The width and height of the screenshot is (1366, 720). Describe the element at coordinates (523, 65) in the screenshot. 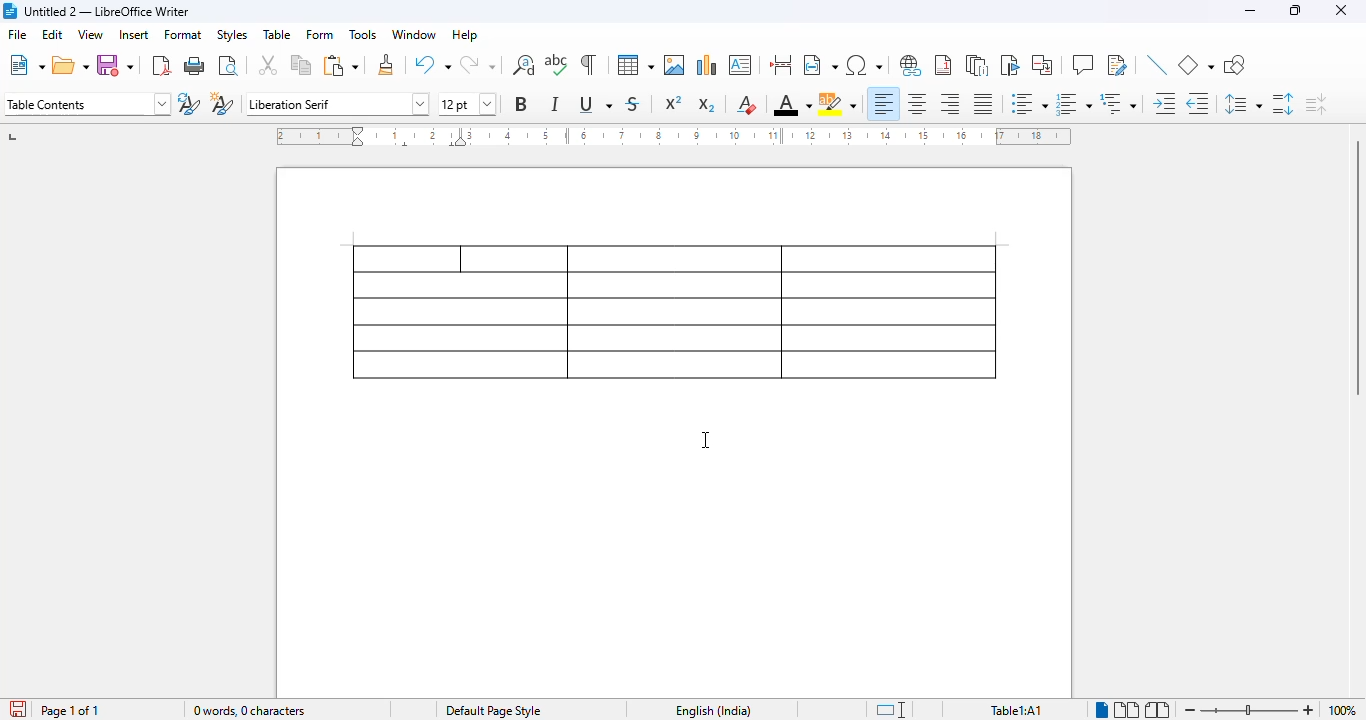

I see `find and replace` at that location.